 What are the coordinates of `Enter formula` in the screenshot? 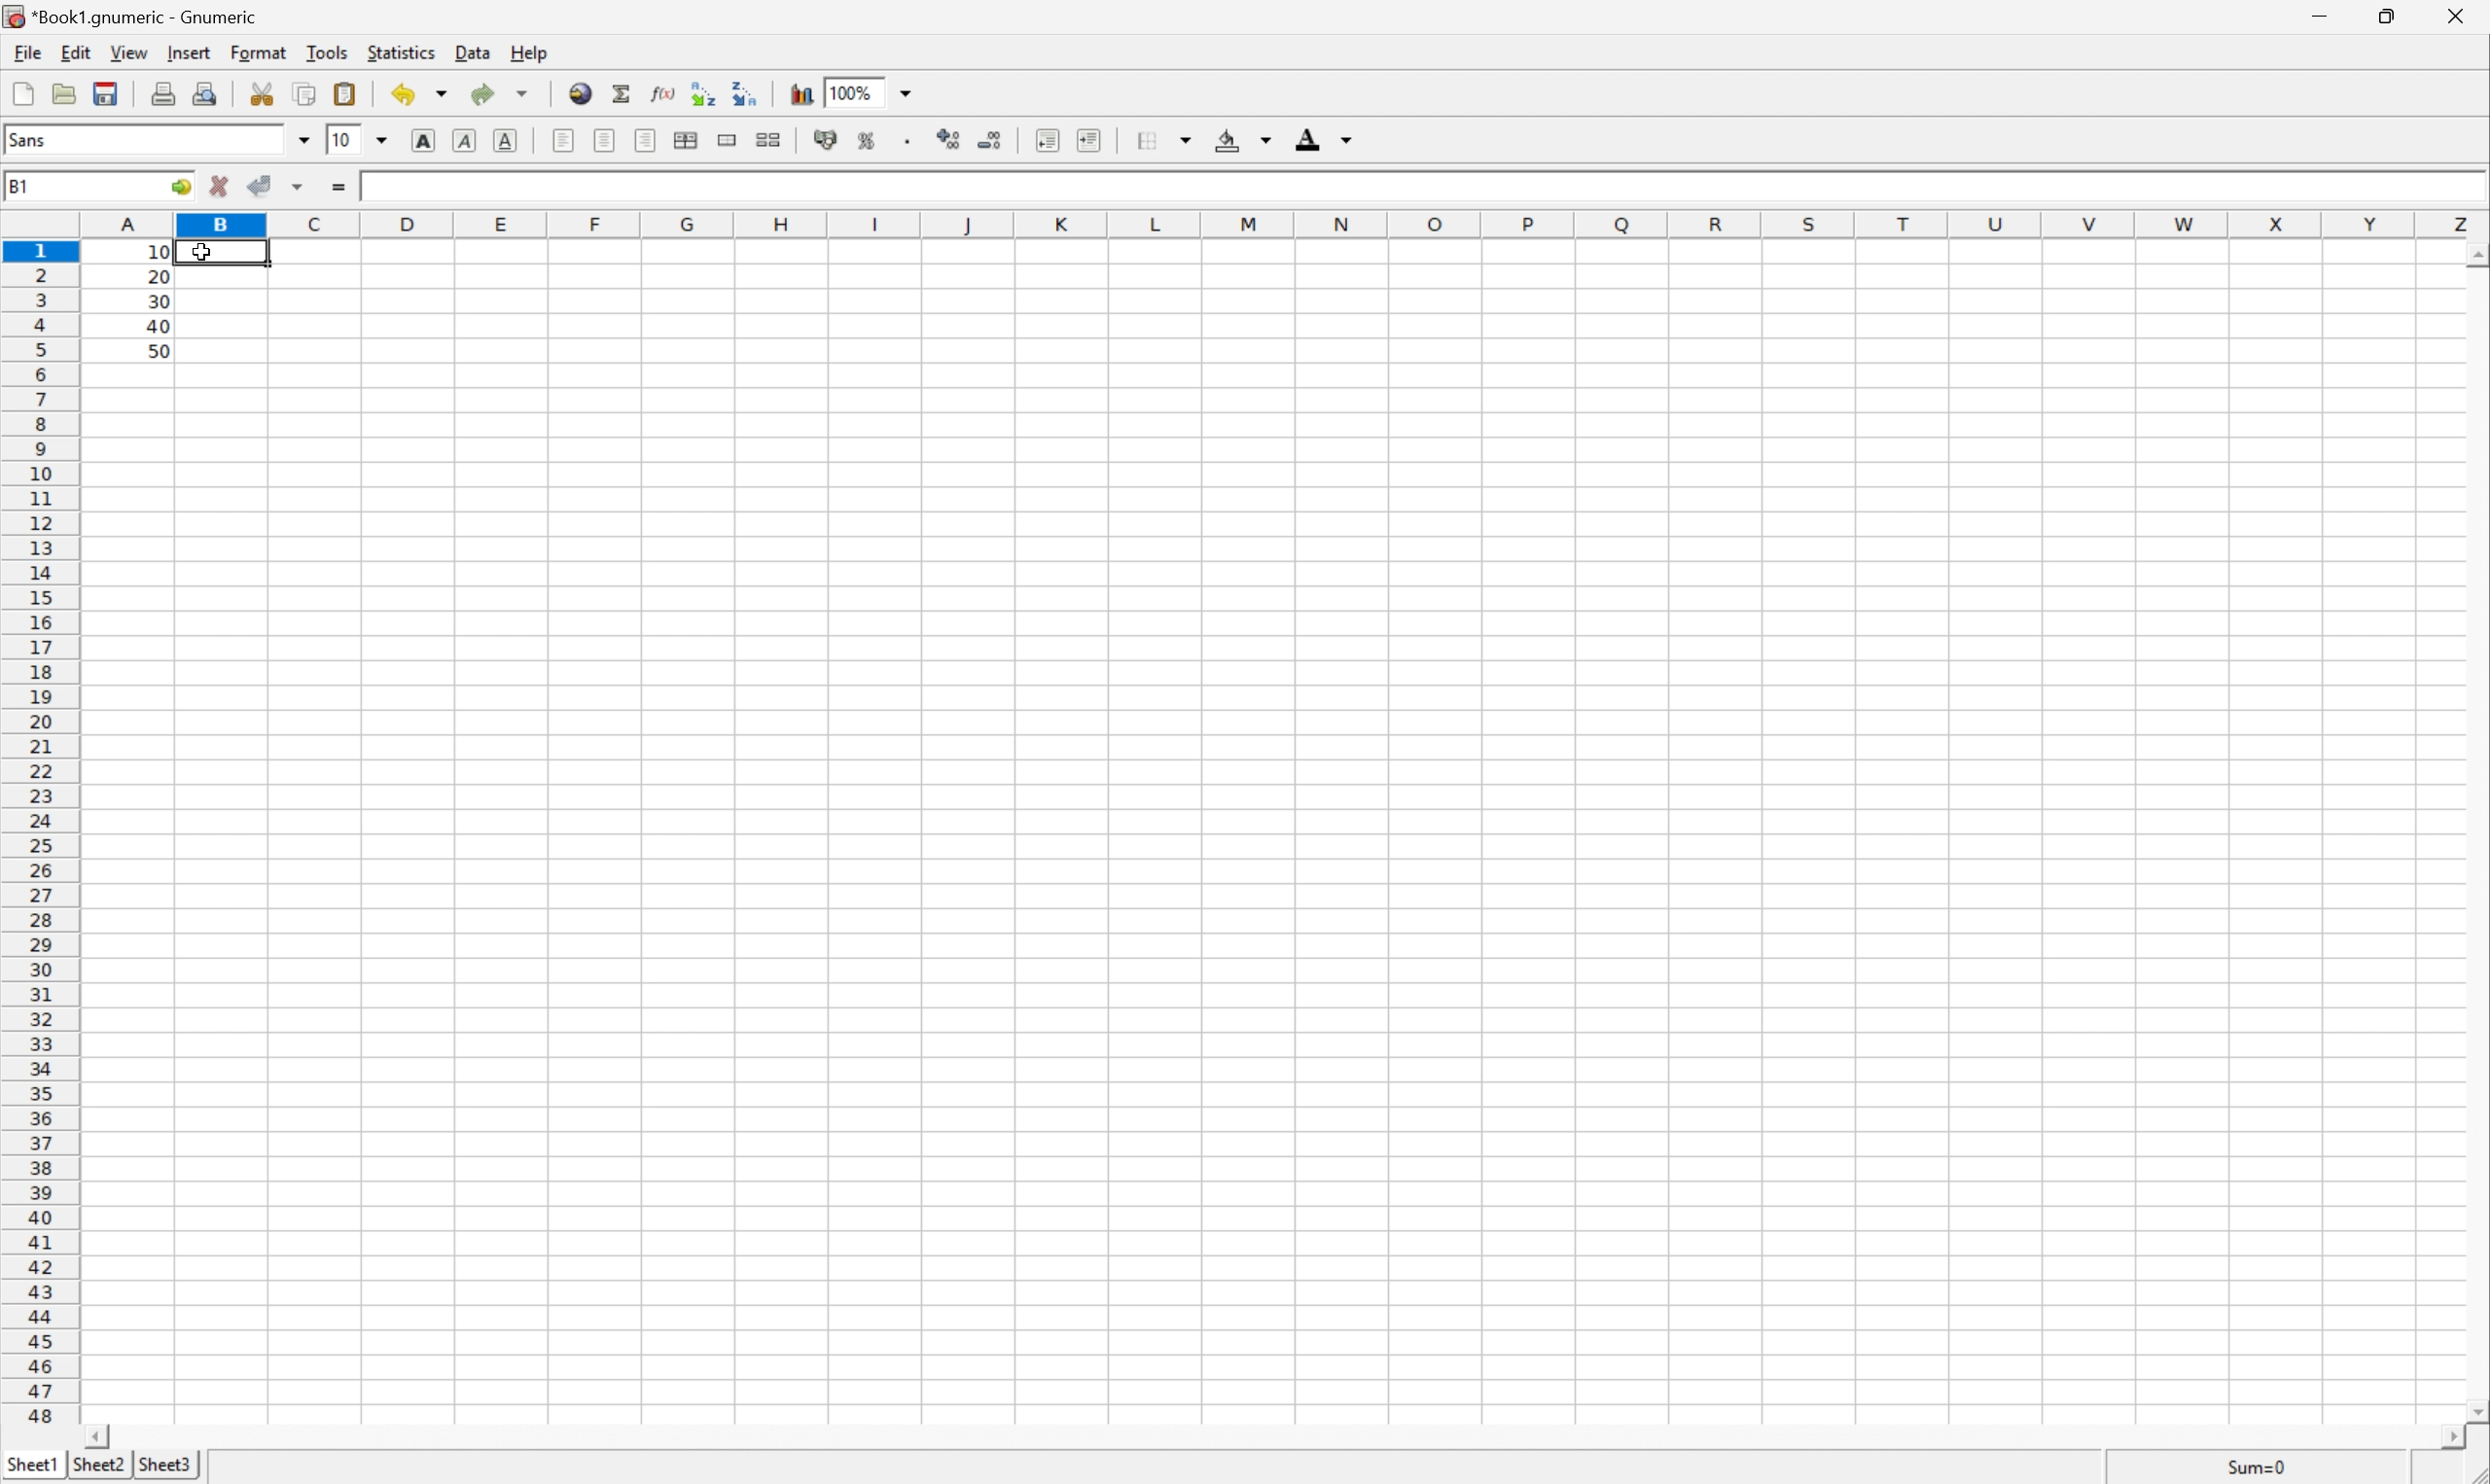 It's located at (339, 187).